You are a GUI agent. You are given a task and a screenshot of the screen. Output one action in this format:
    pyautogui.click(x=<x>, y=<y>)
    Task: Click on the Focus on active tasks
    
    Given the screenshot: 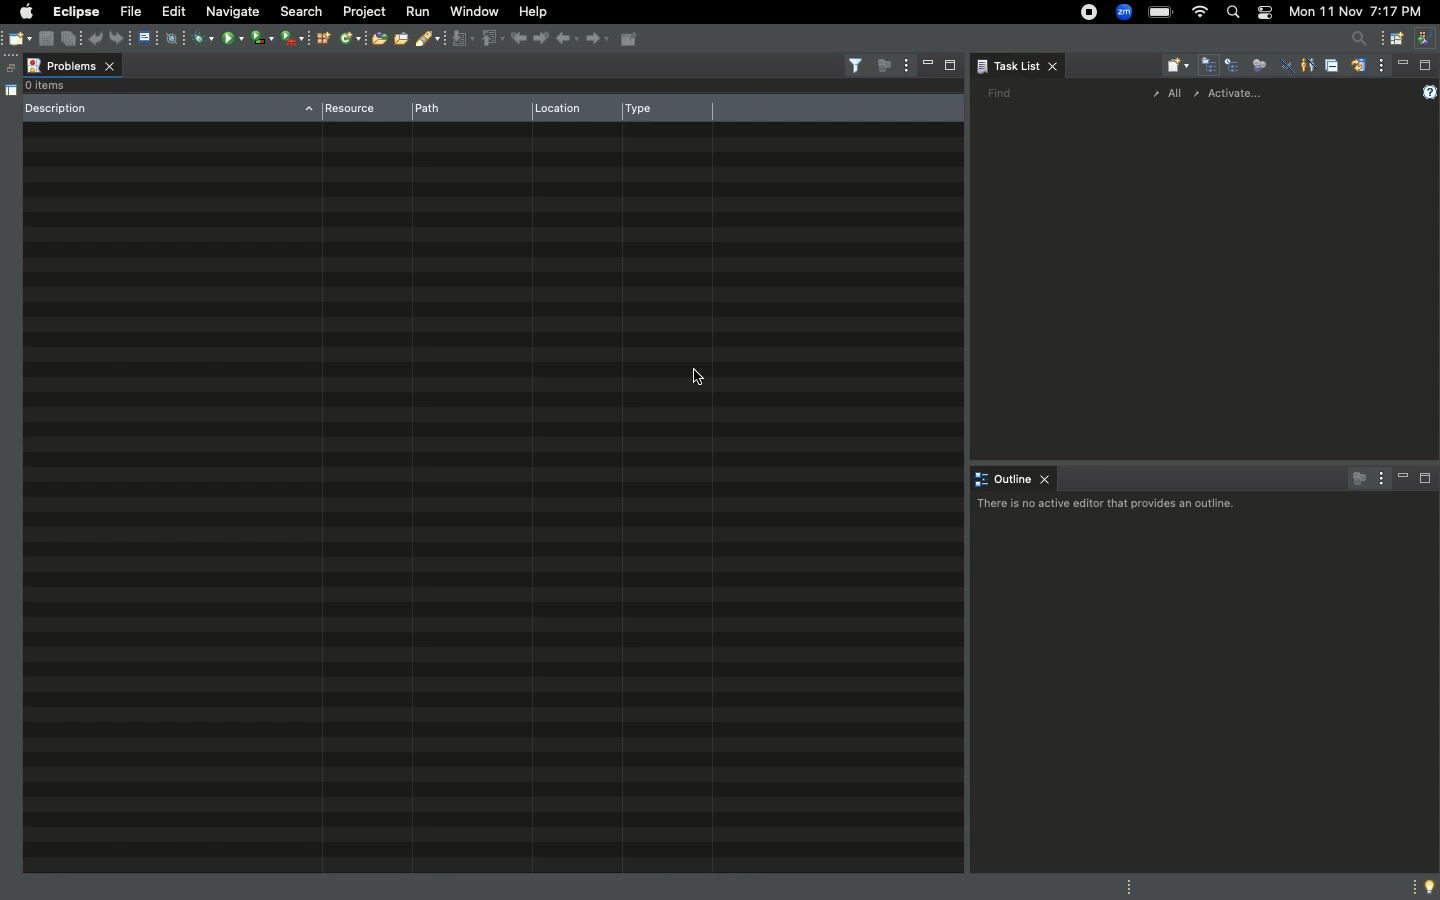 What is the action you would take?
    pyautogui.click(x=1354, y=478)
    